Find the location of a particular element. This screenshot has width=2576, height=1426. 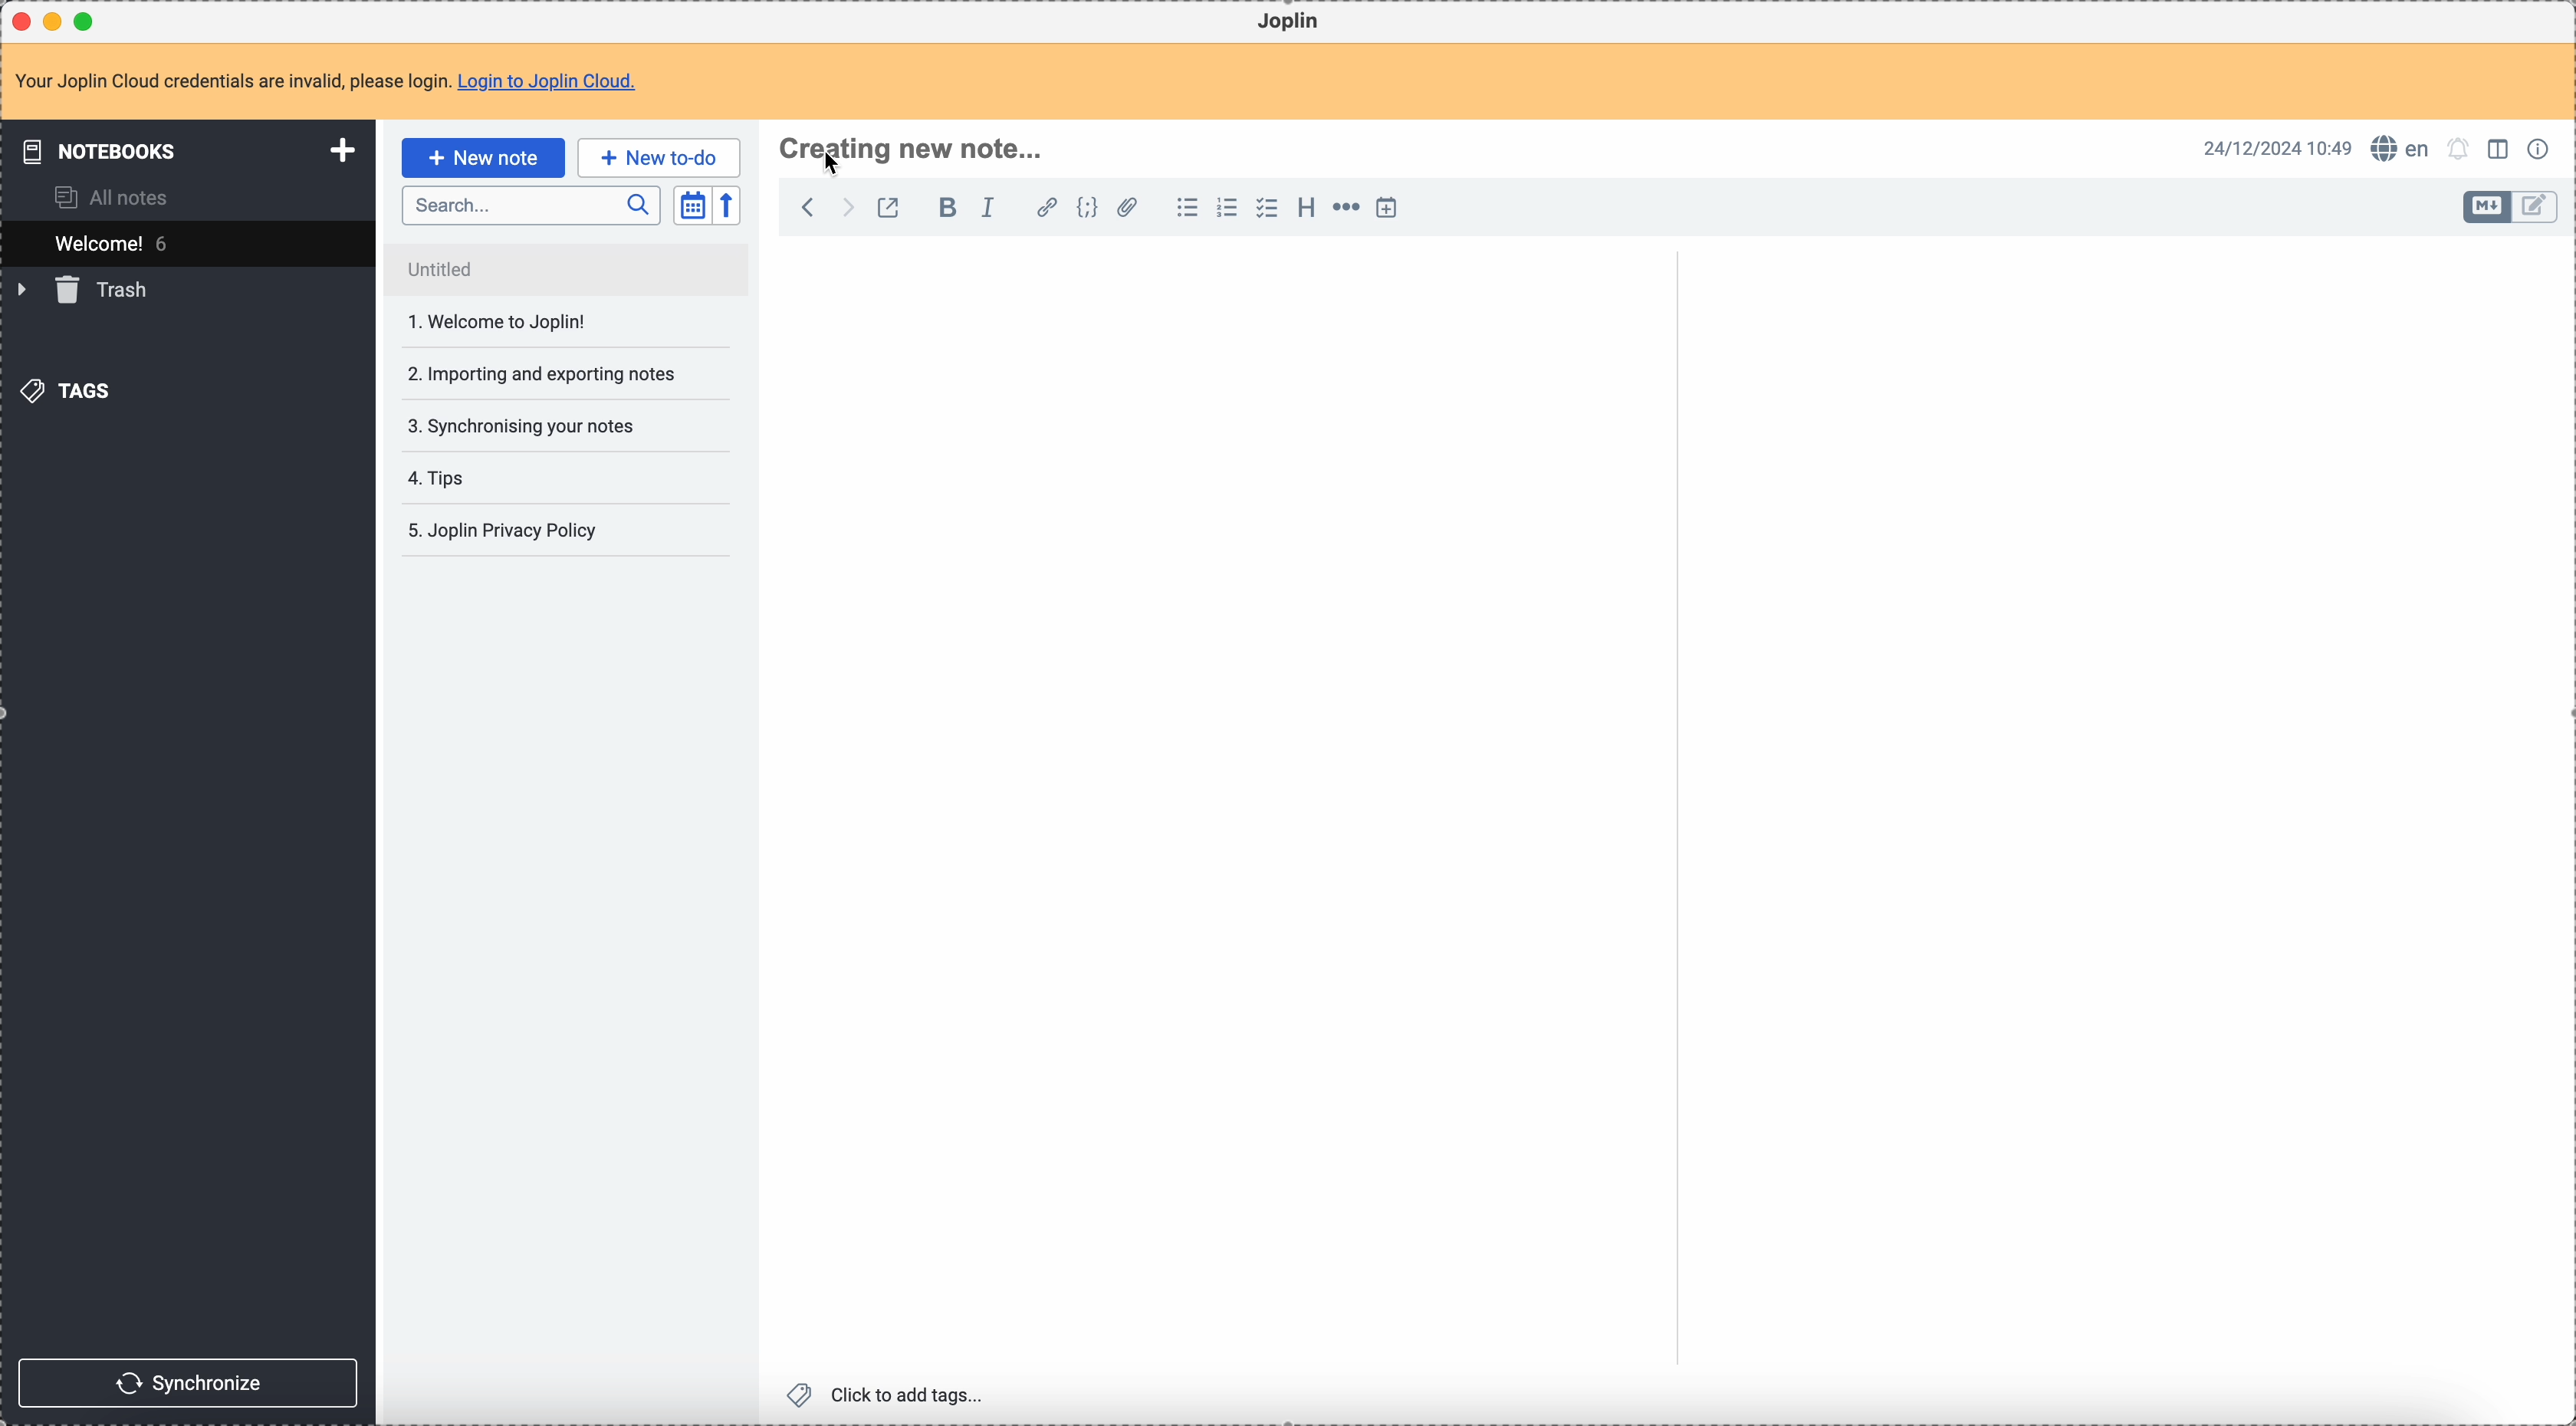

minimize Joplin is located at coordinates (57, 21).